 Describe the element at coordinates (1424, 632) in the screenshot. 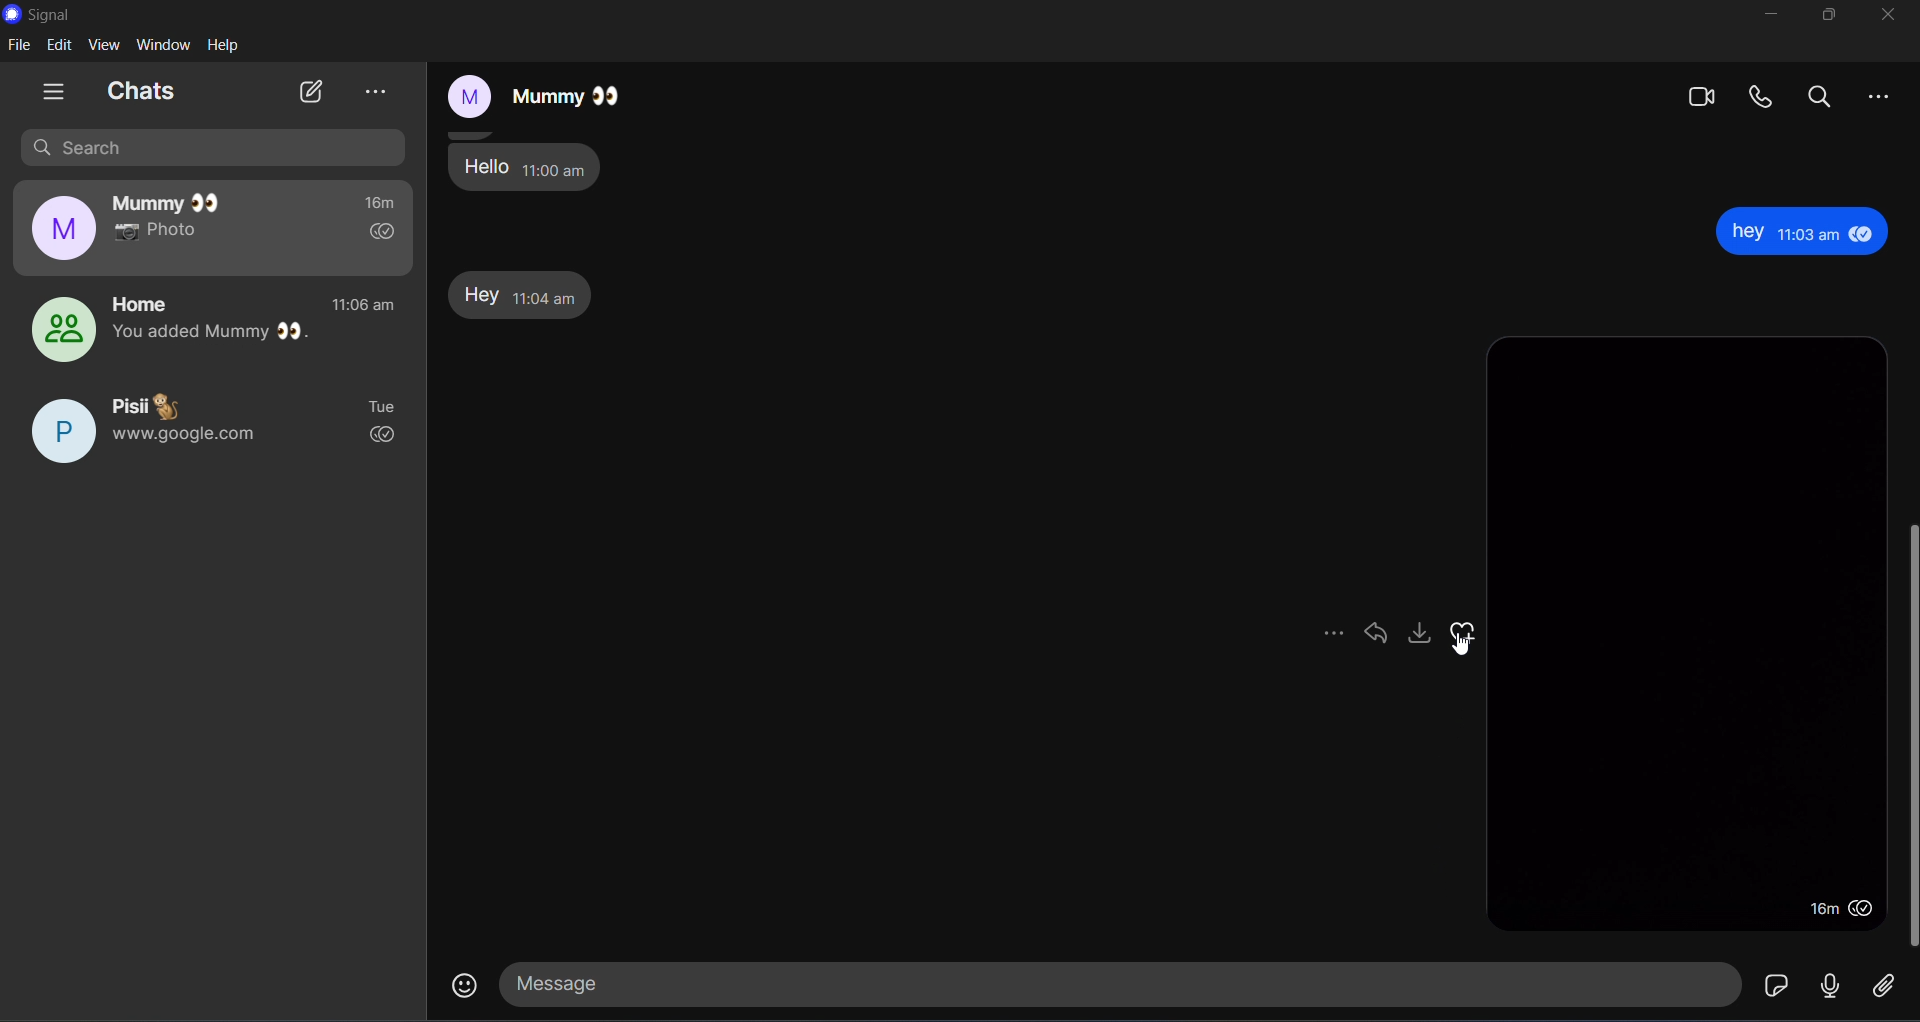

I see `download` at that location.